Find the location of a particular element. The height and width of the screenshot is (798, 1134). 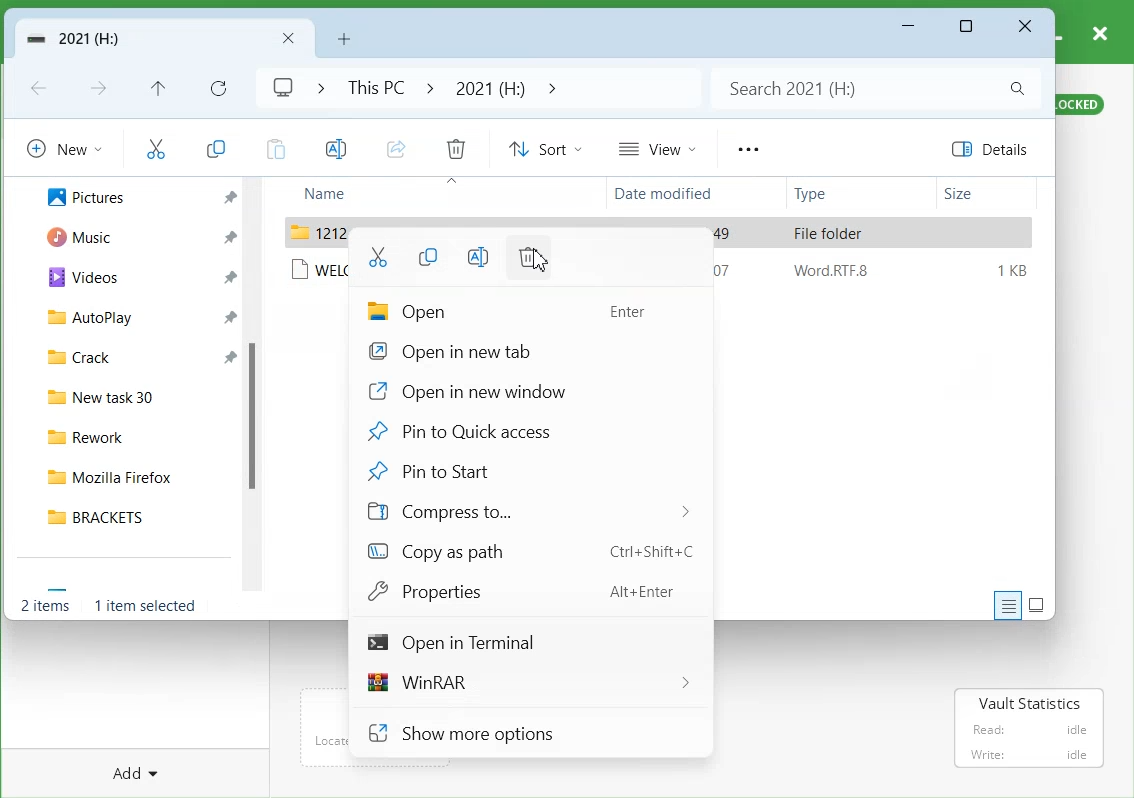

Go Forward is located at coordinates (101, 90).